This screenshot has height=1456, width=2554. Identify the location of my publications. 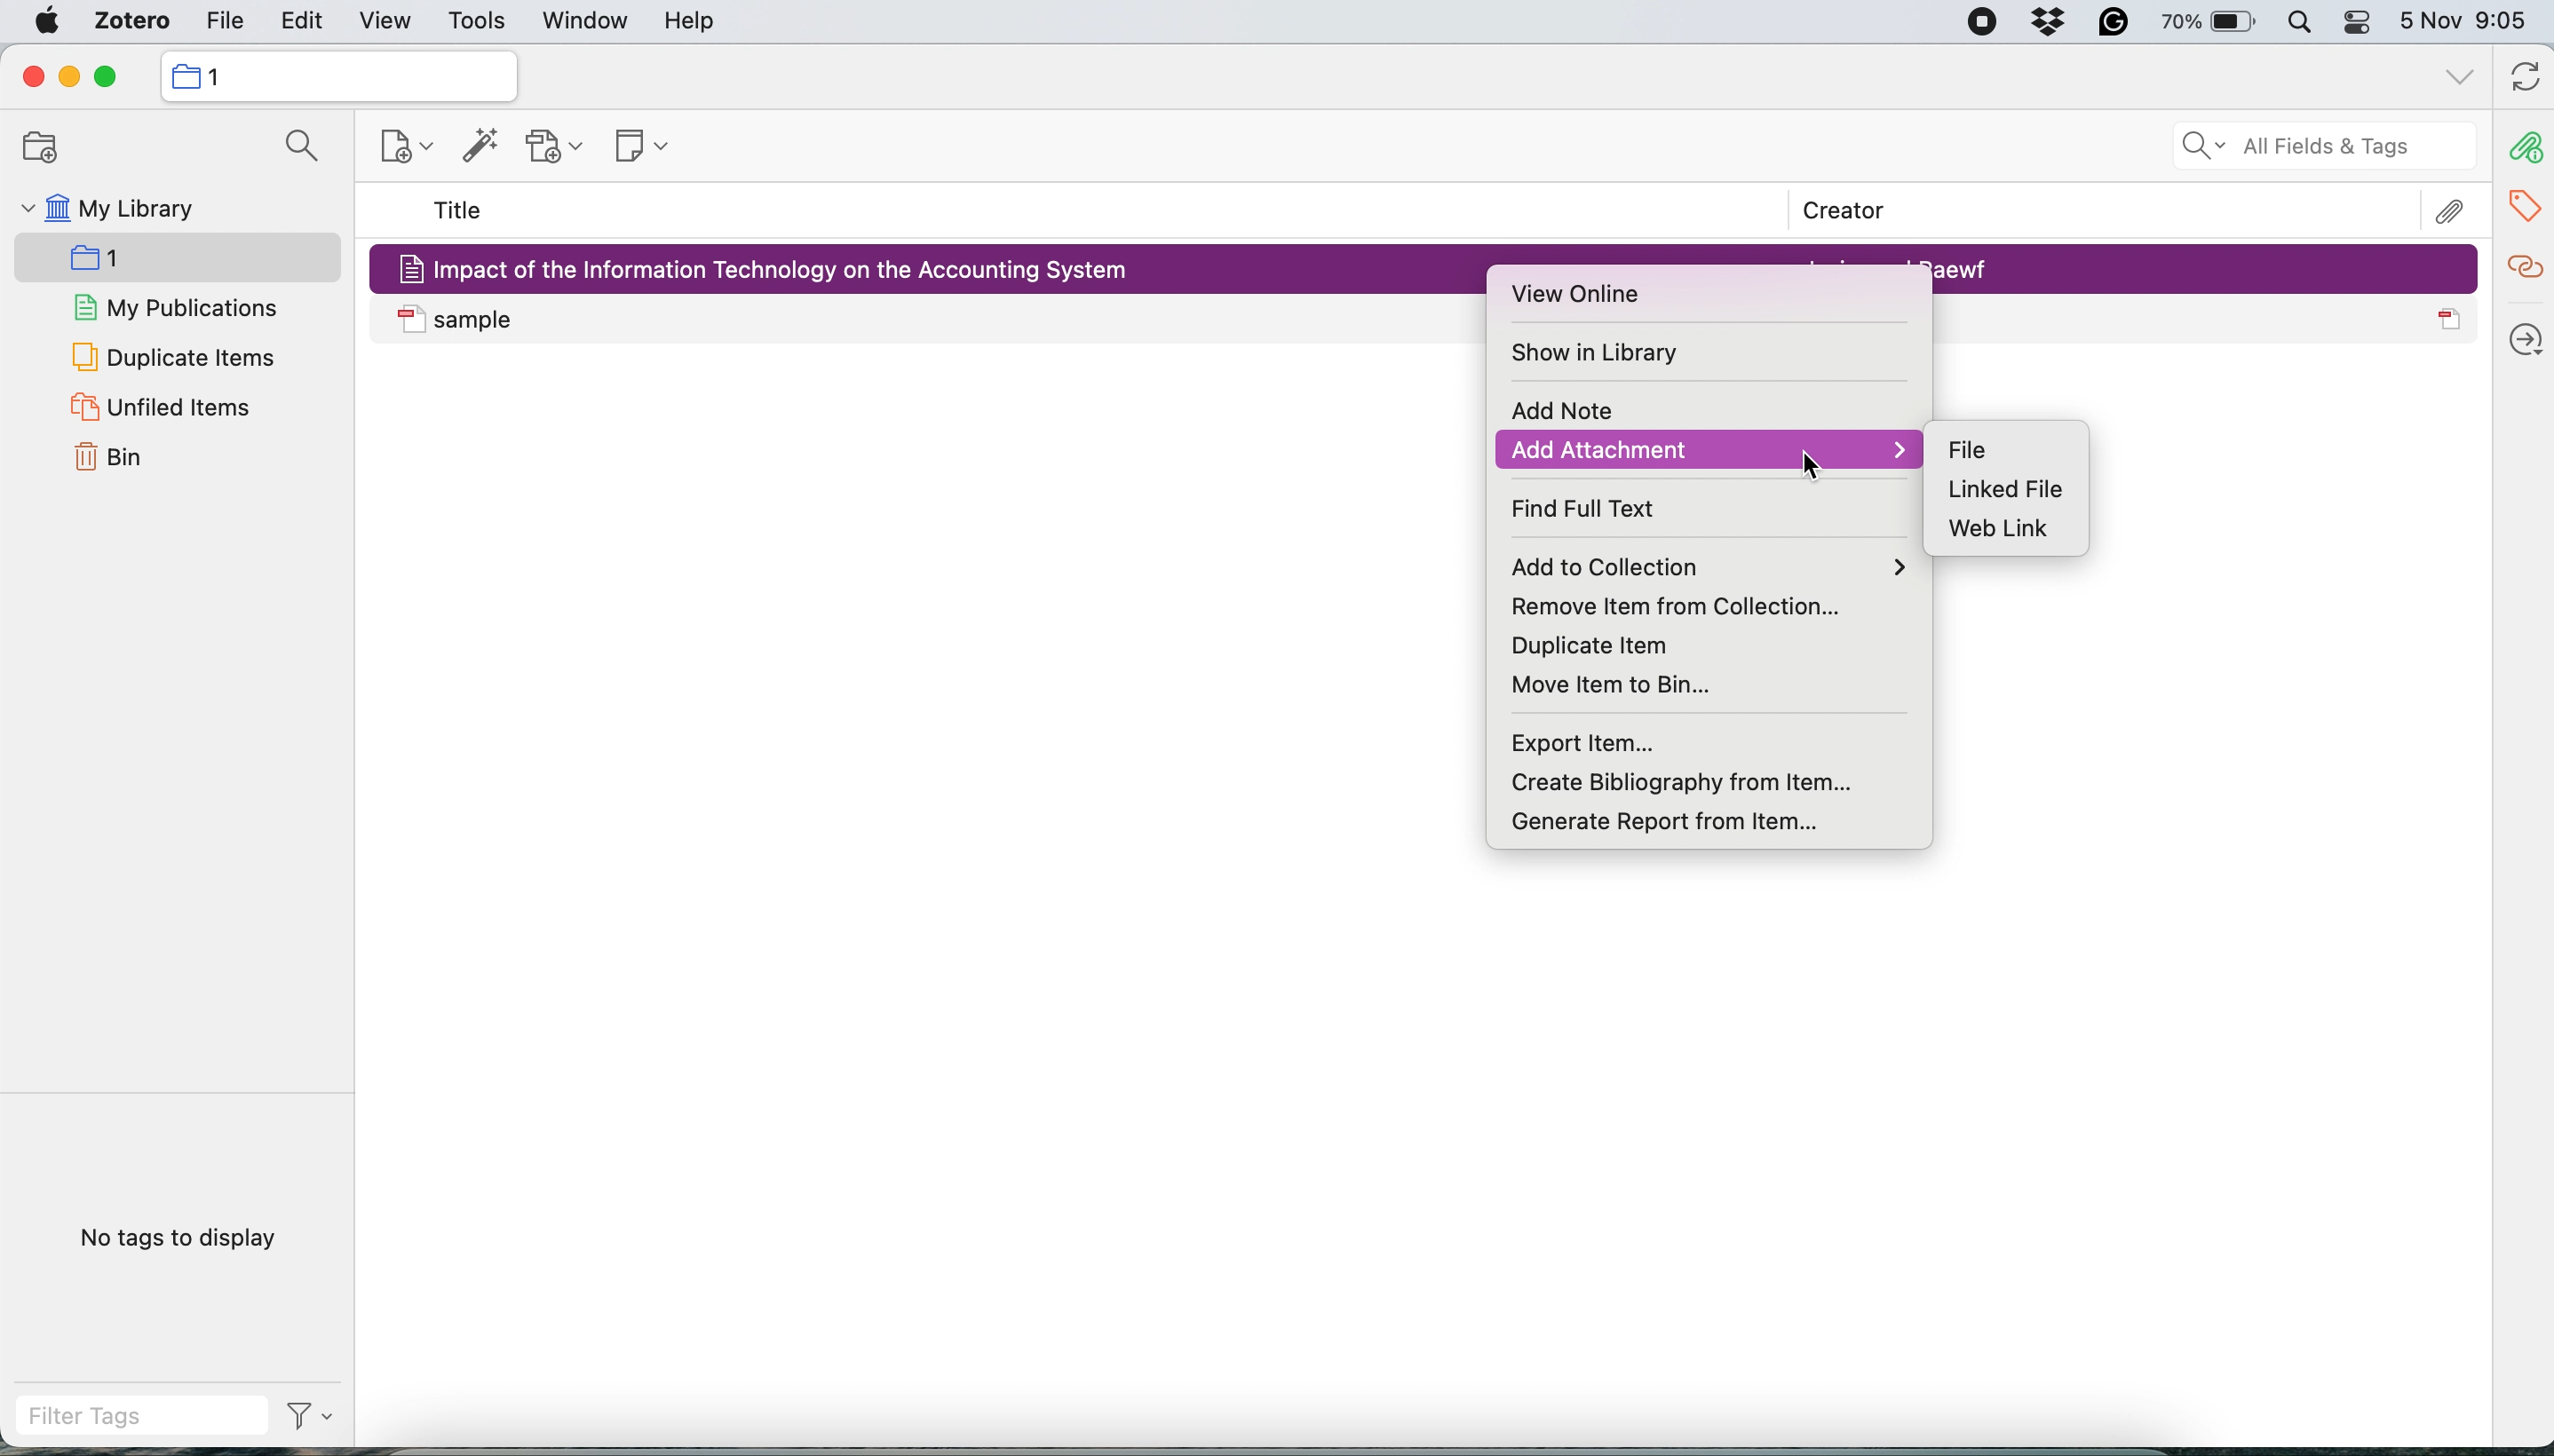
(178, 310).